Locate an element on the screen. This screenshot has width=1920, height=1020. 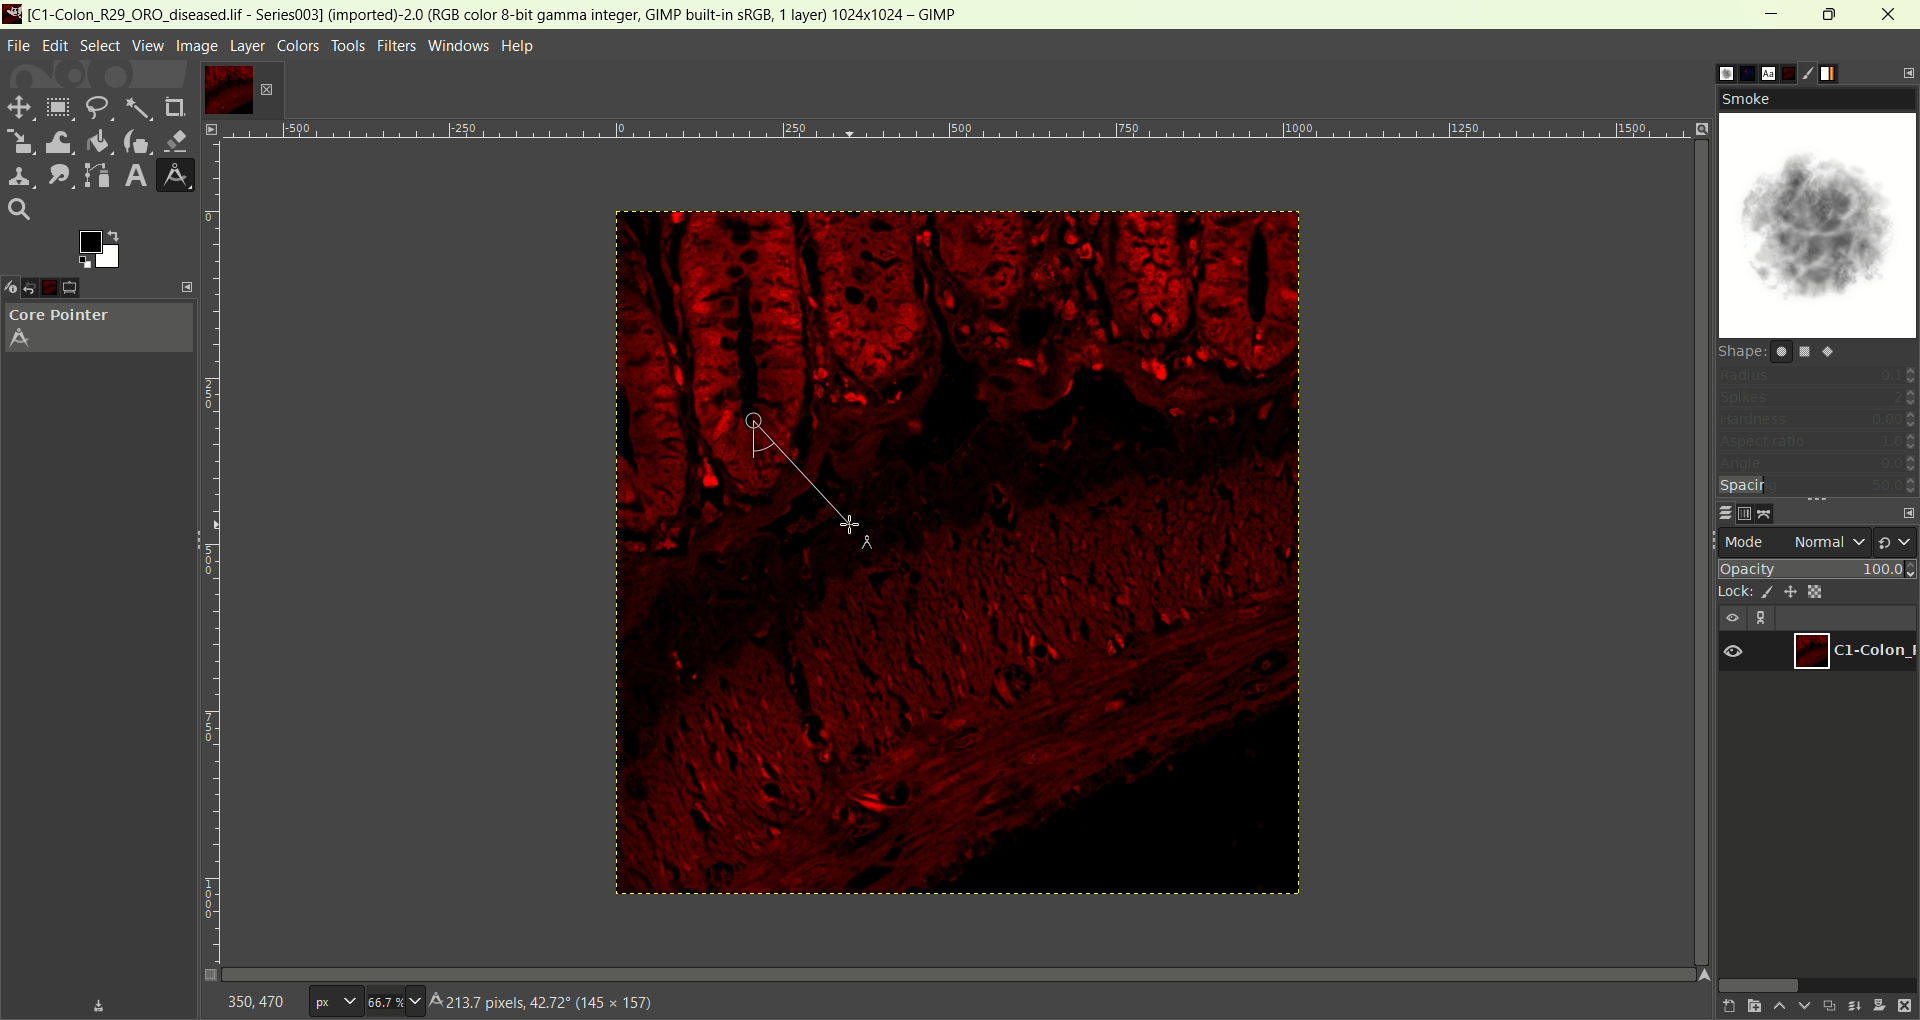
path tool is located at coordinates (93, 174).